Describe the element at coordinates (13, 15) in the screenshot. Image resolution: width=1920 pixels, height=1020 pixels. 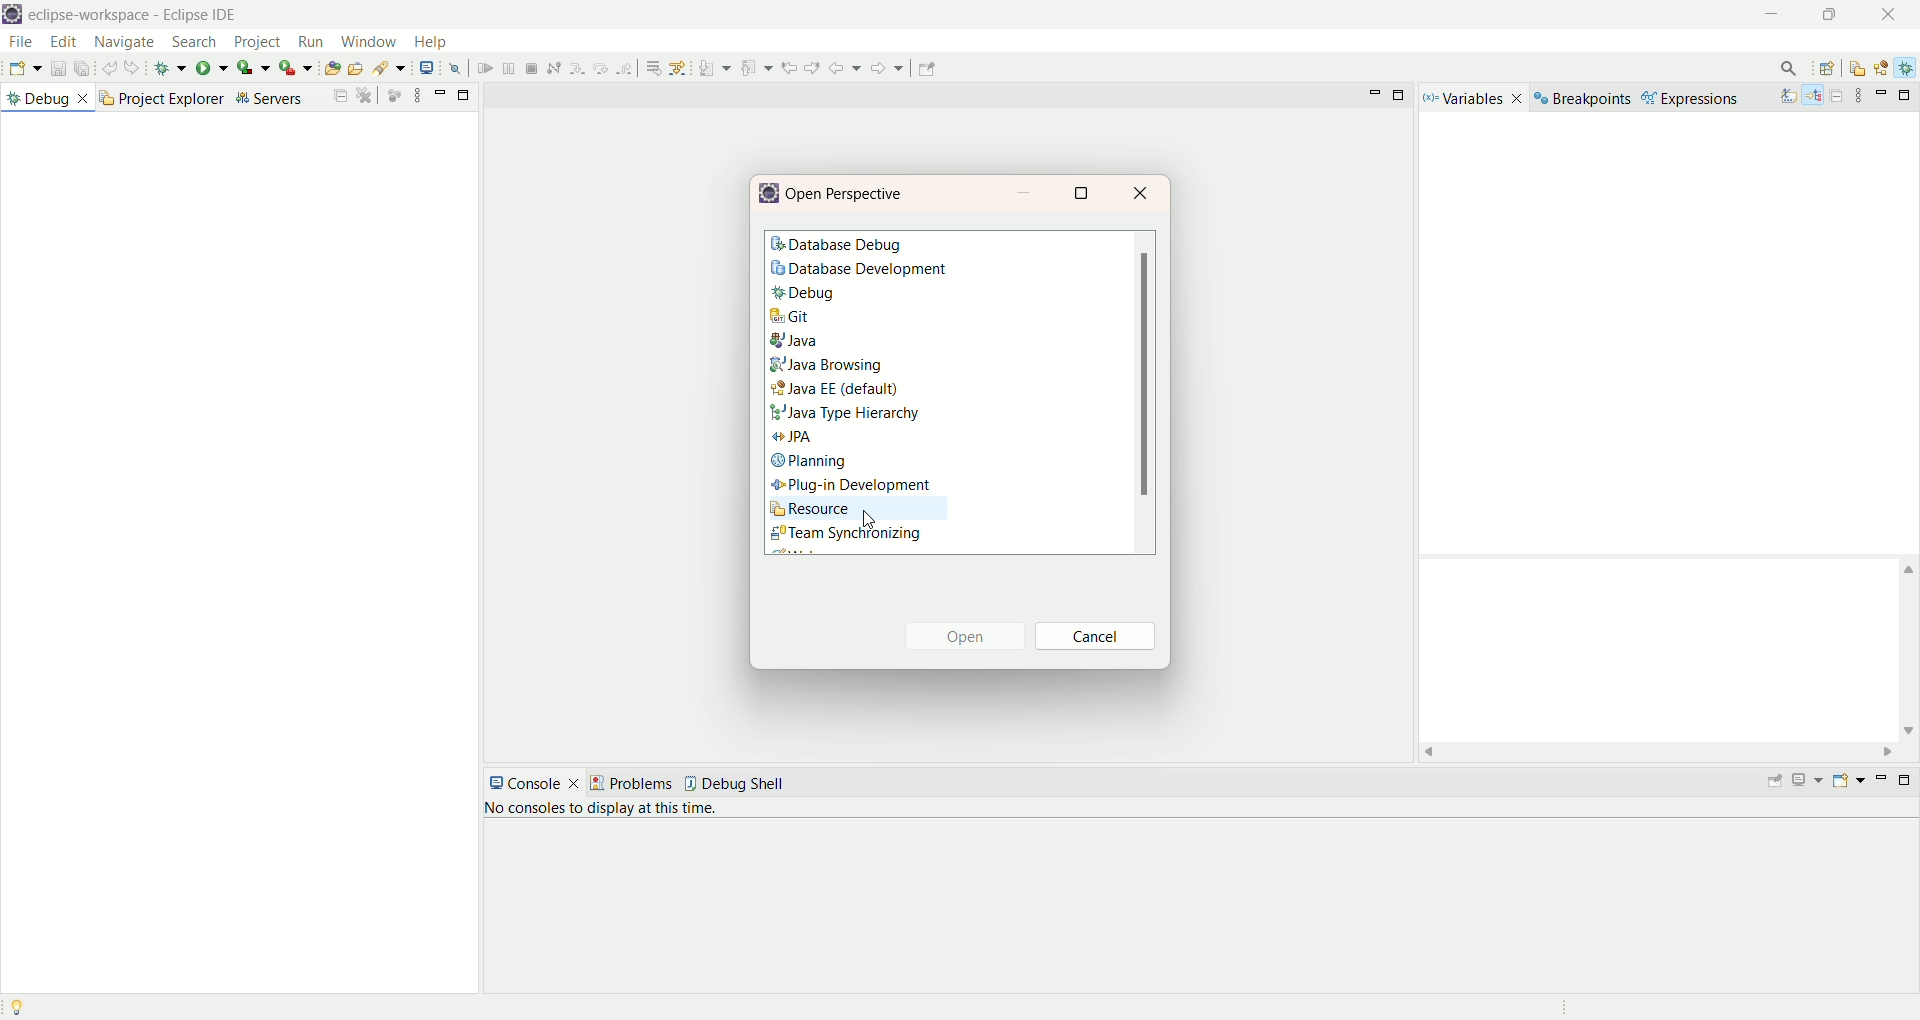
I see `logo` at that location.